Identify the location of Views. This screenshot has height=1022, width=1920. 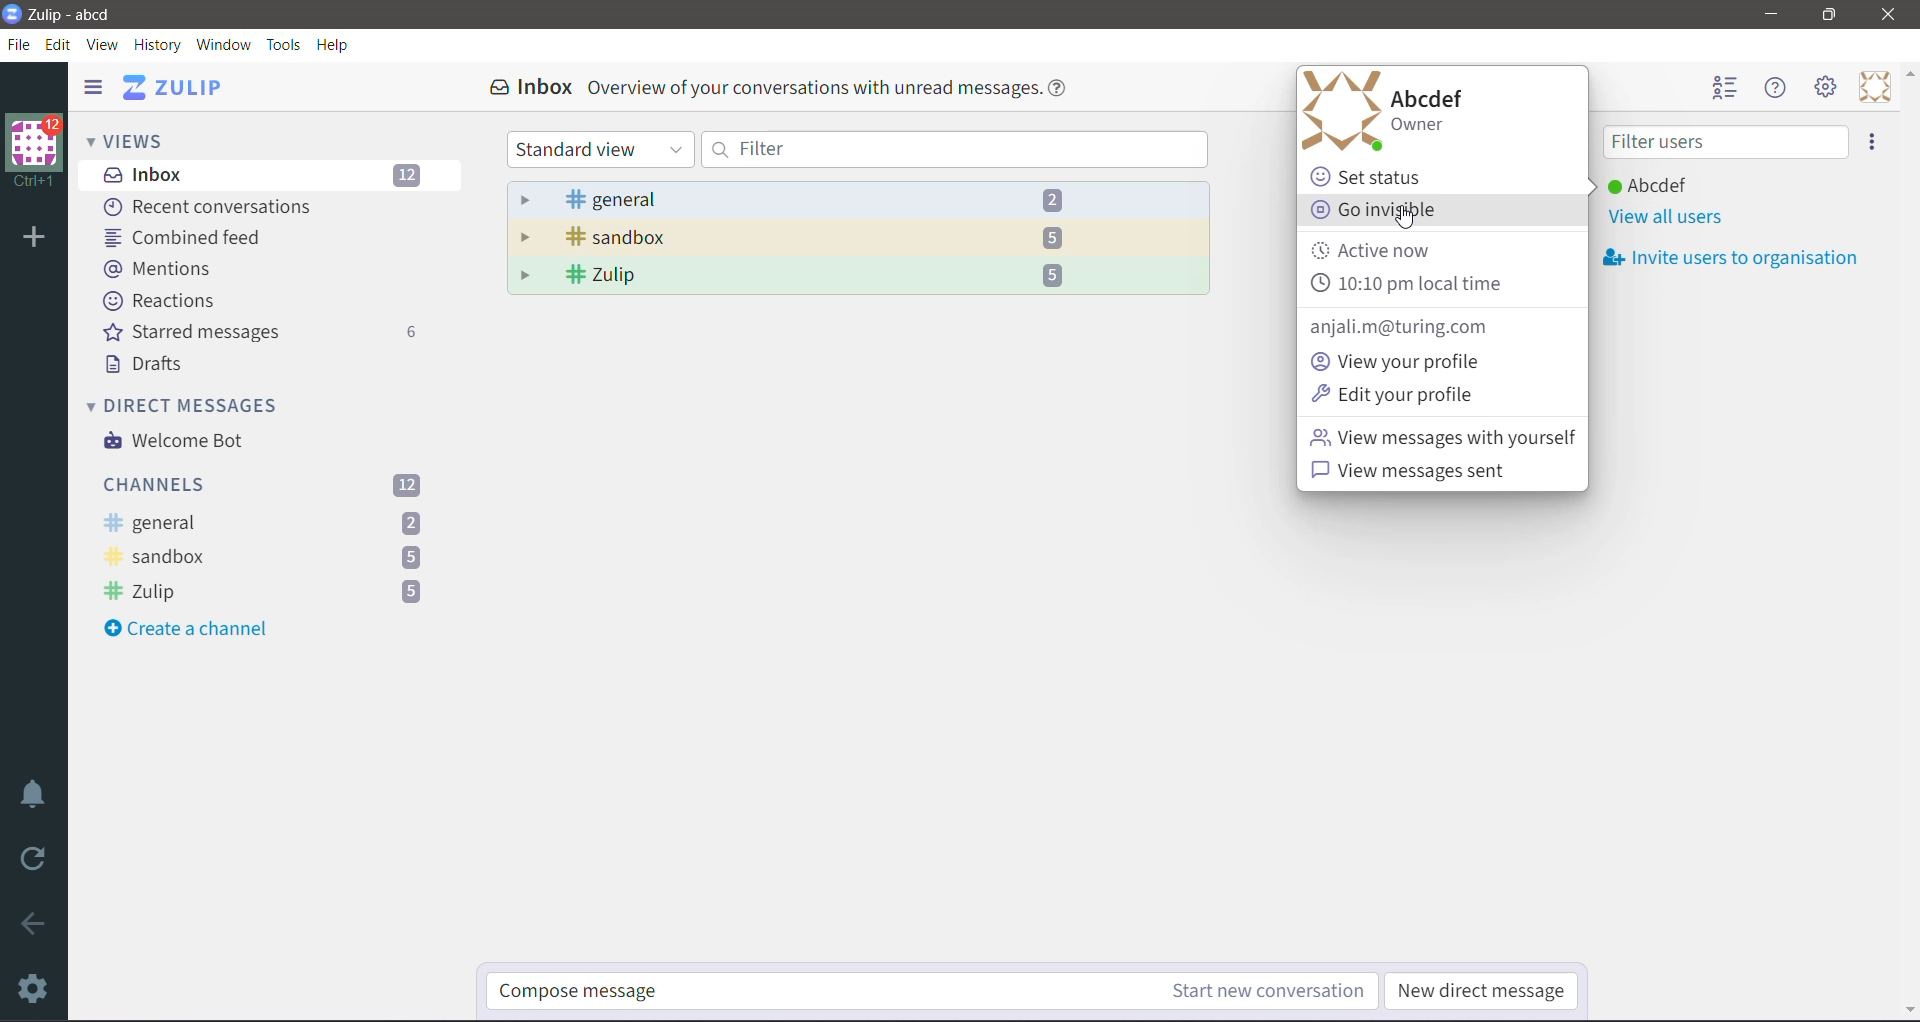
(133, 140).